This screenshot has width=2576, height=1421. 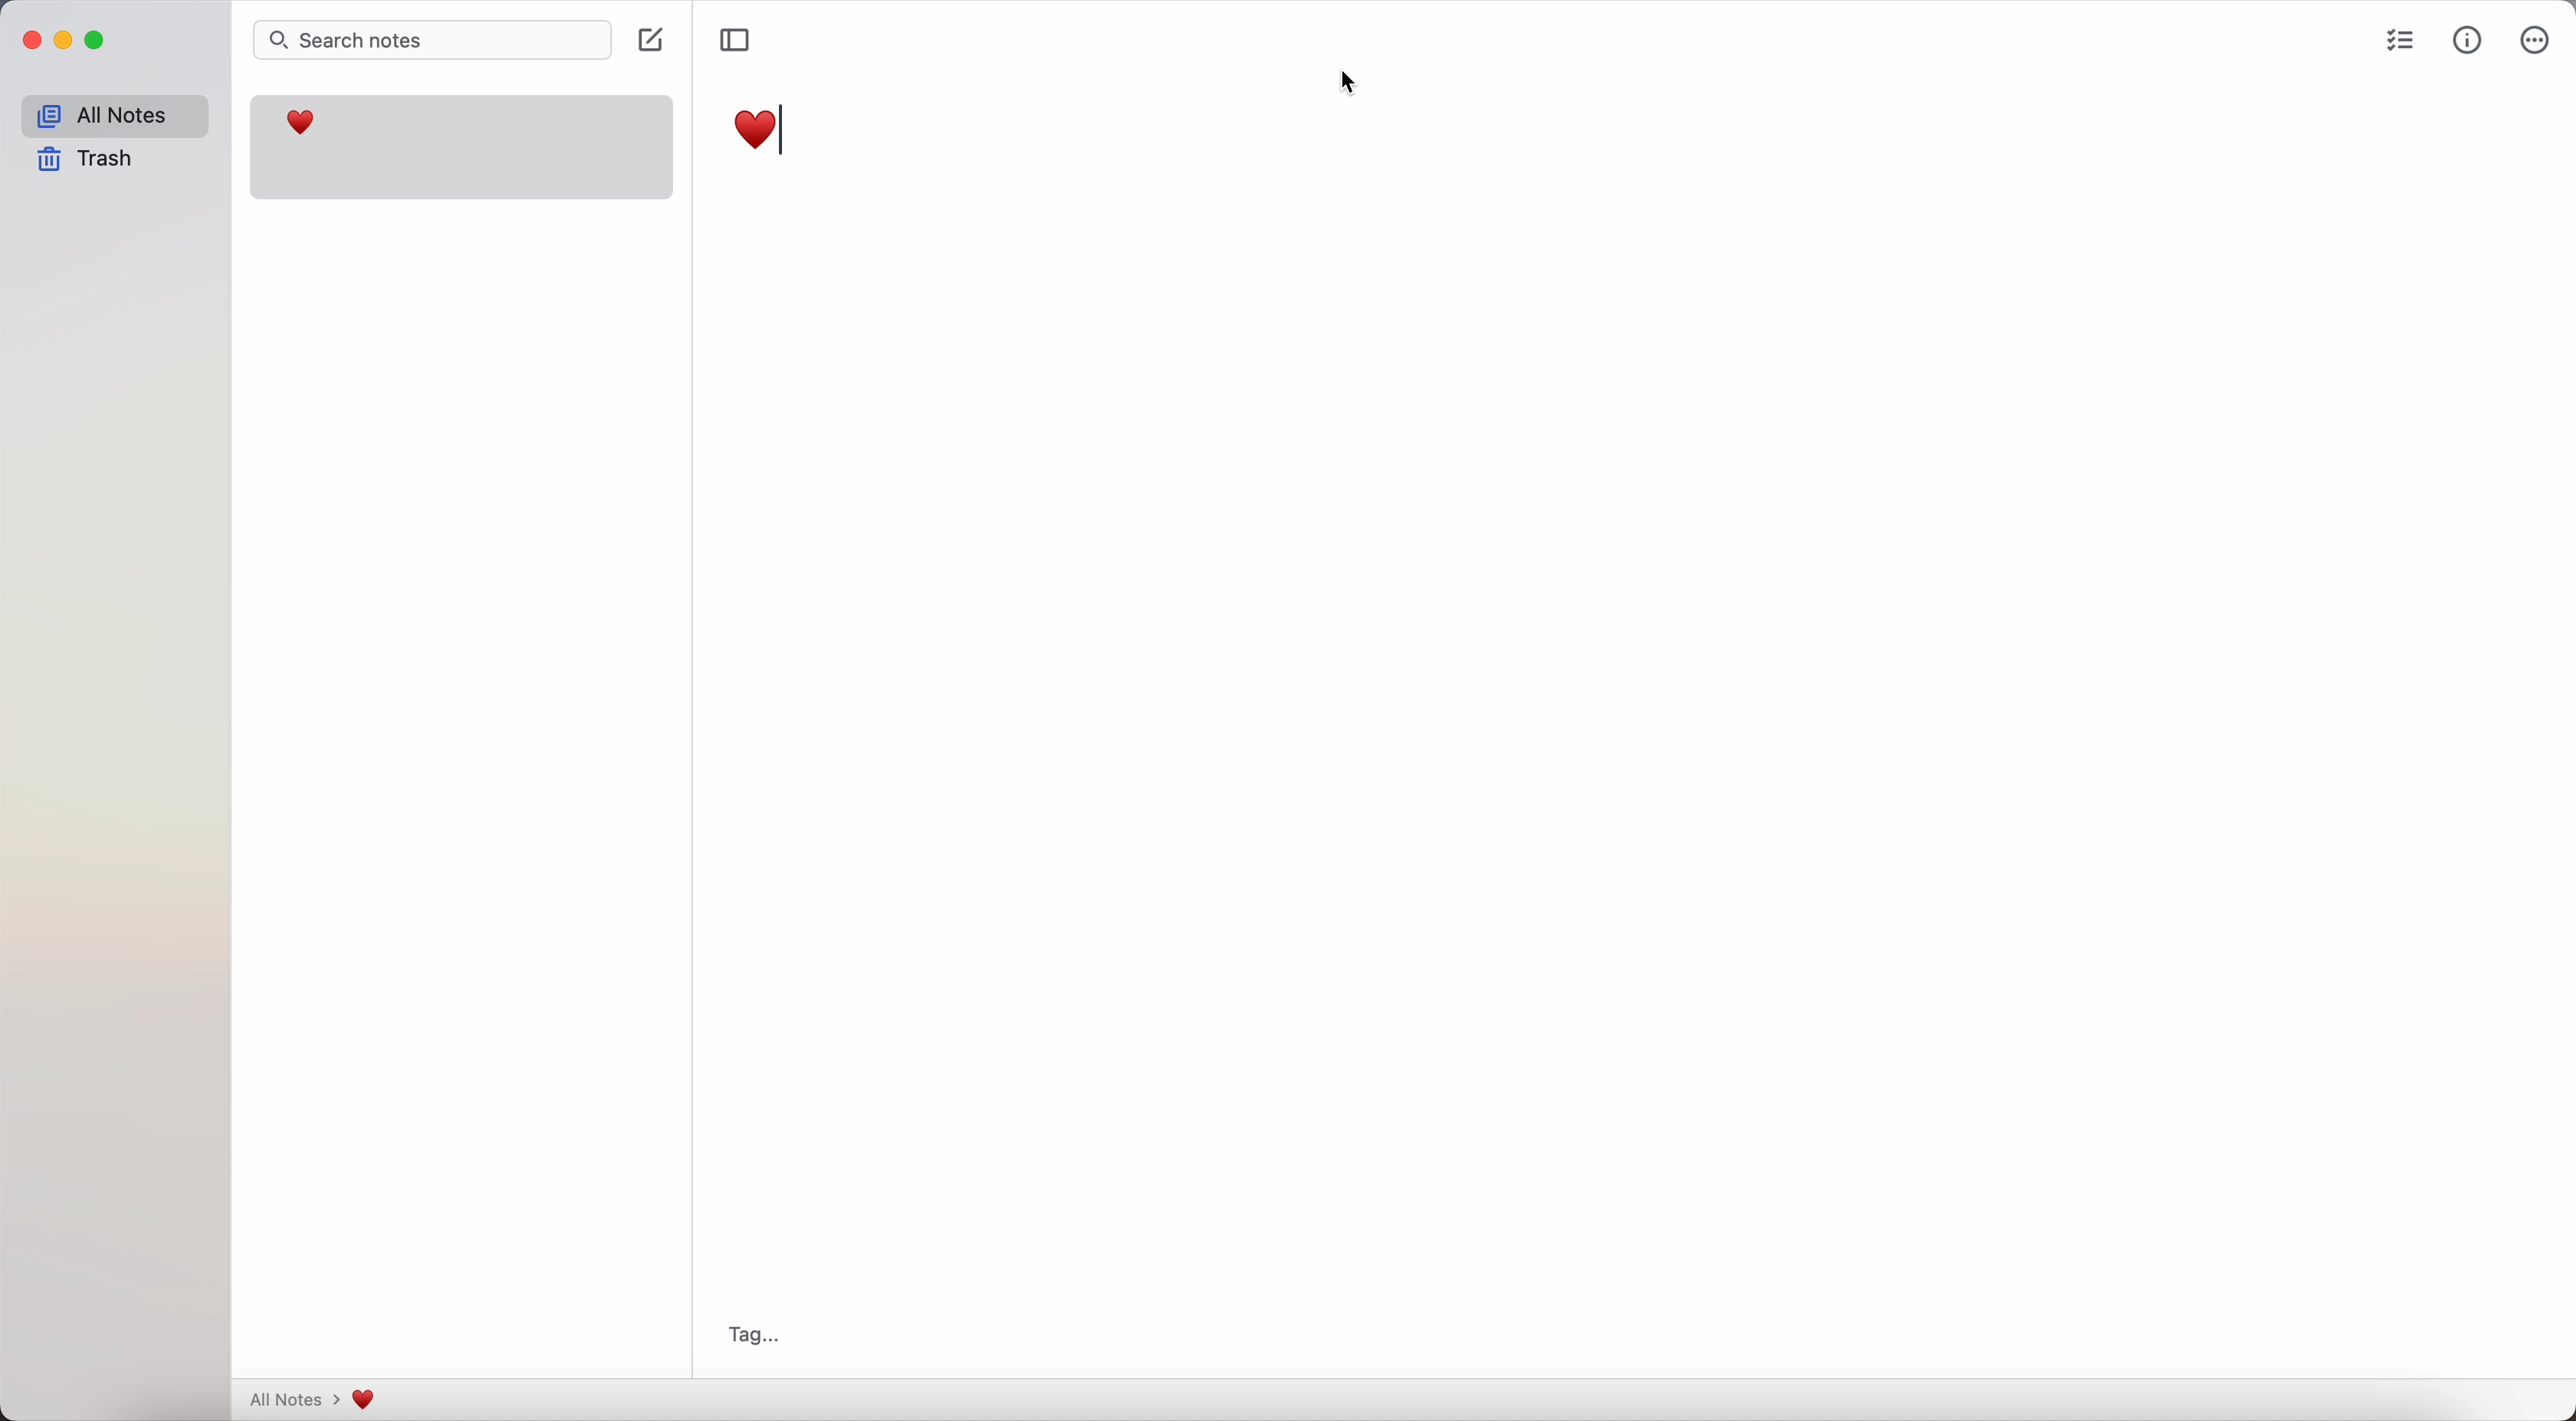 I want to click on minimize Simplenote, so click(x=63, y=39).